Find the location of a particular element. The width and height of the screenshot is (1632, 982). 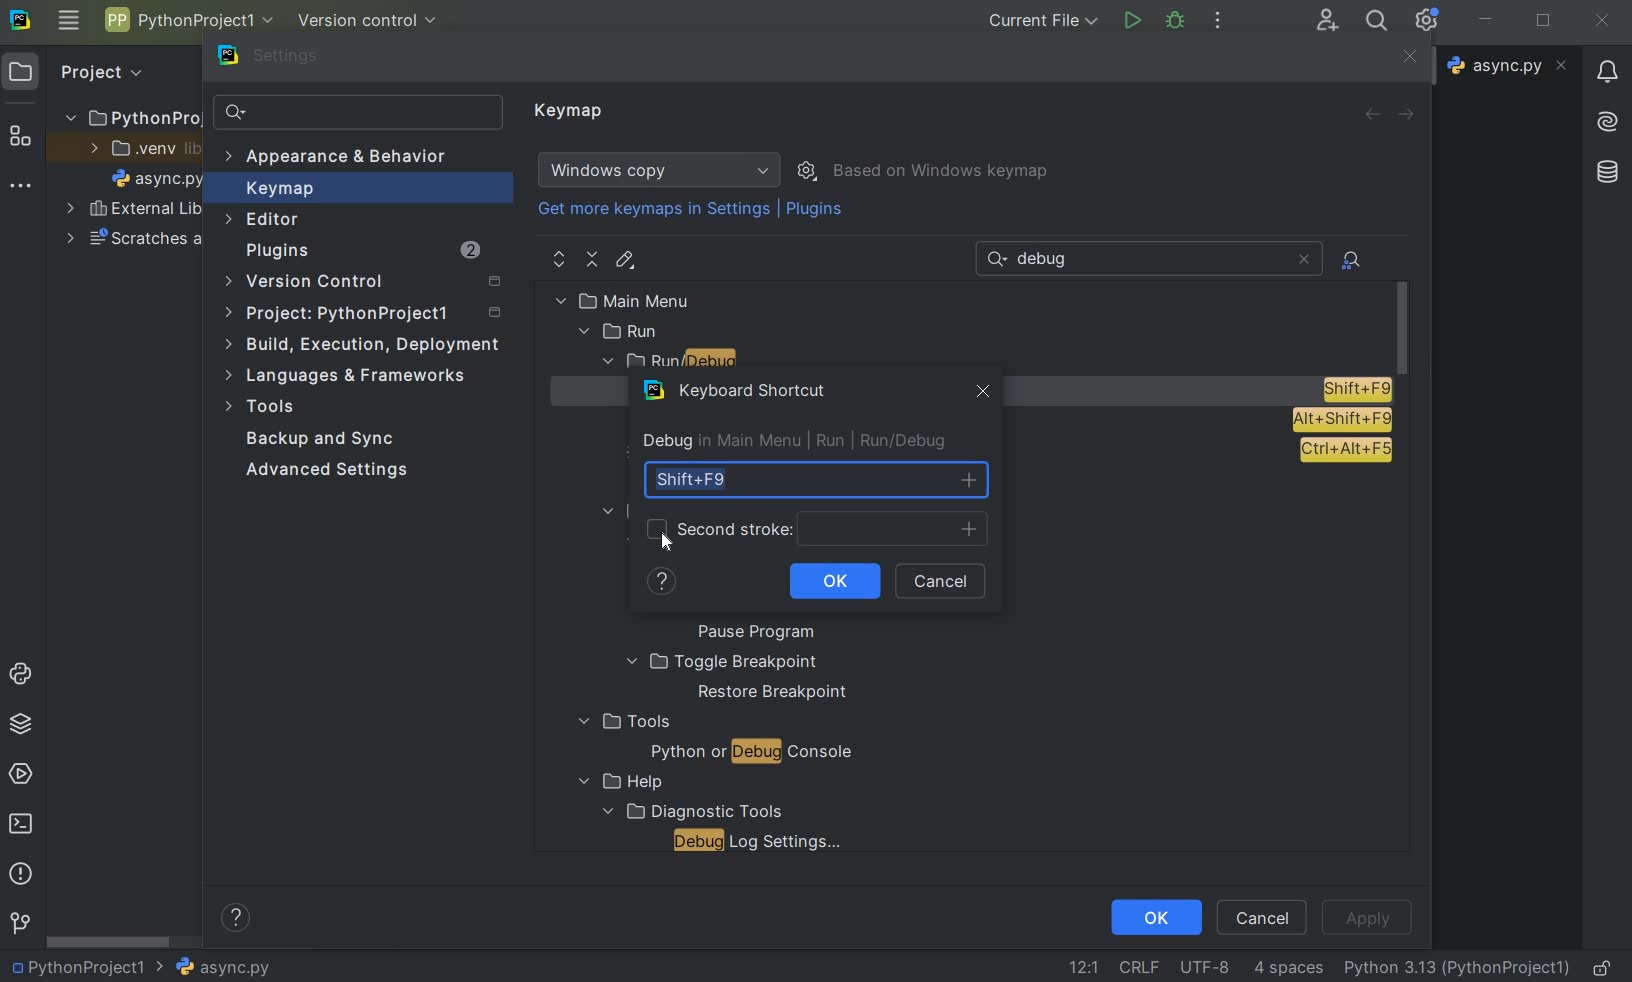

Languages and Frameworks is located at coordinates (352, 376).